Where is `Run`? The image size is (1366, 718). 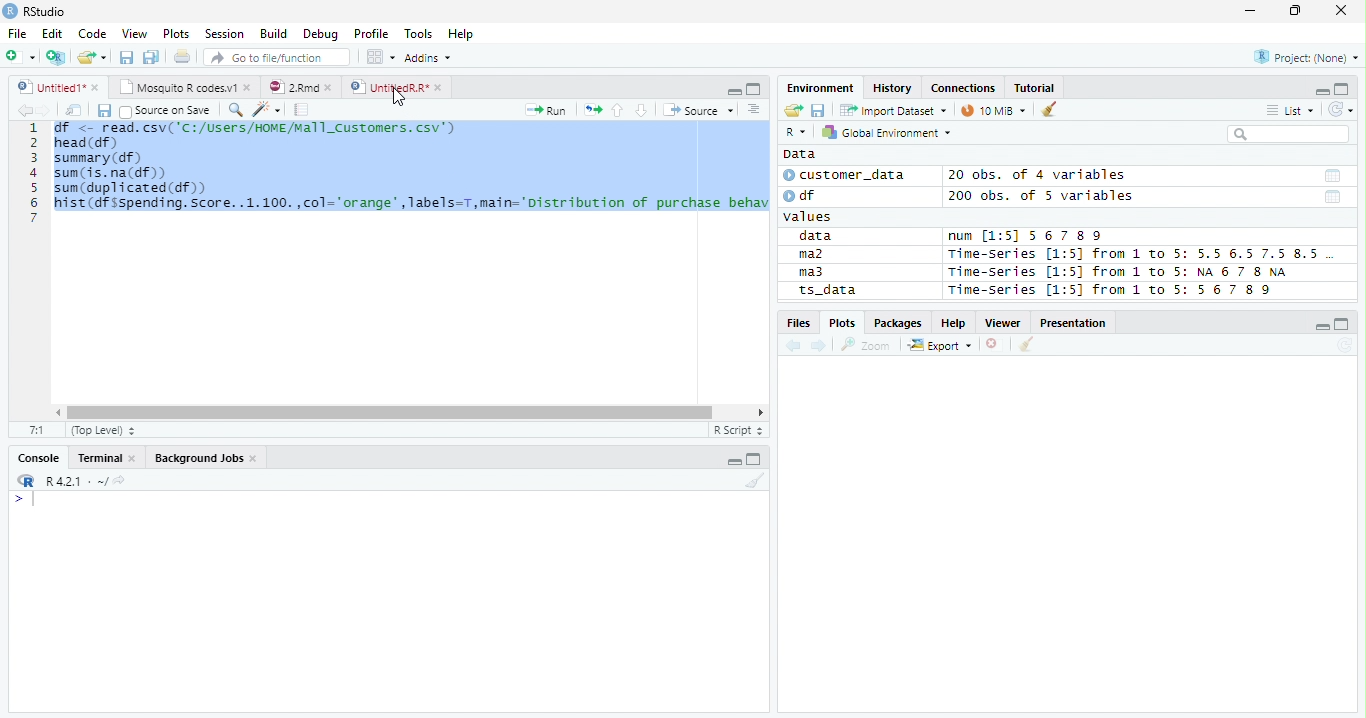 Run is located at coordinates (548, 111).